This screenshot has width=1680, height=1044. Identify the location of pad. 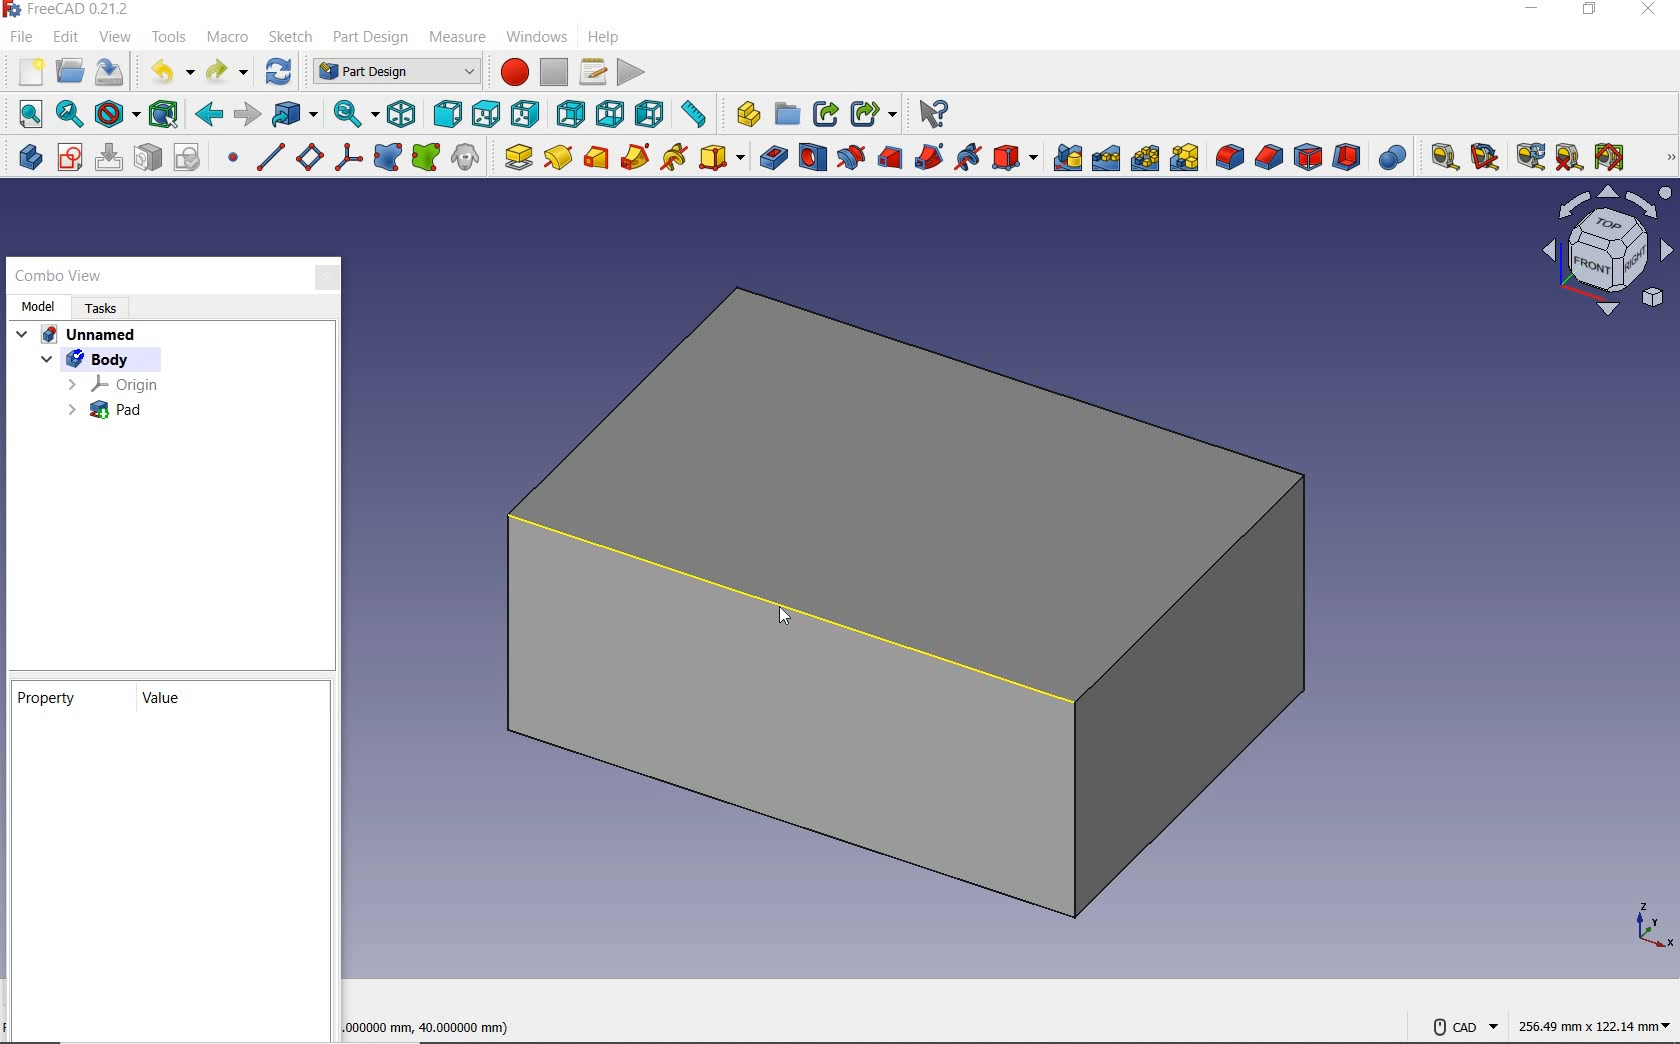
(517, 159).